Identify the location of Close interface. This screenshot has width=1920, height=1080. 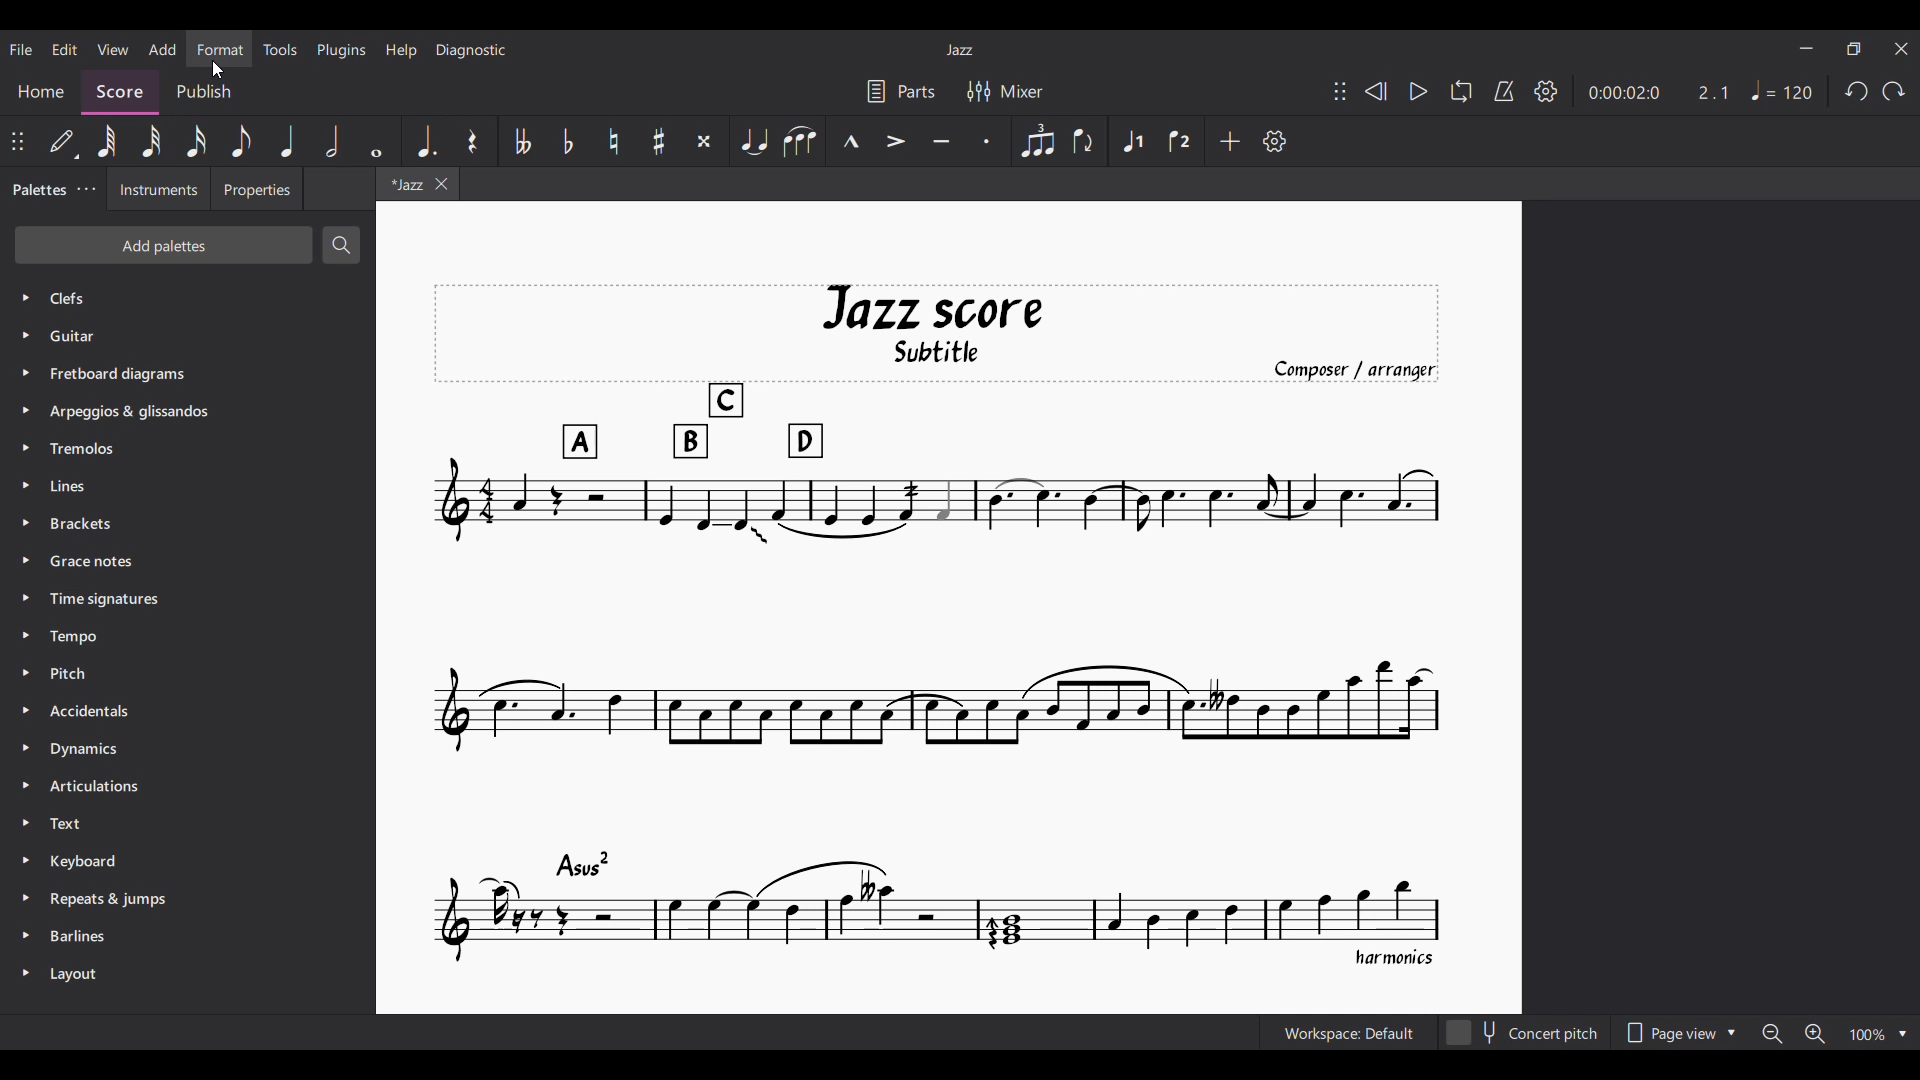
(1902, 49).